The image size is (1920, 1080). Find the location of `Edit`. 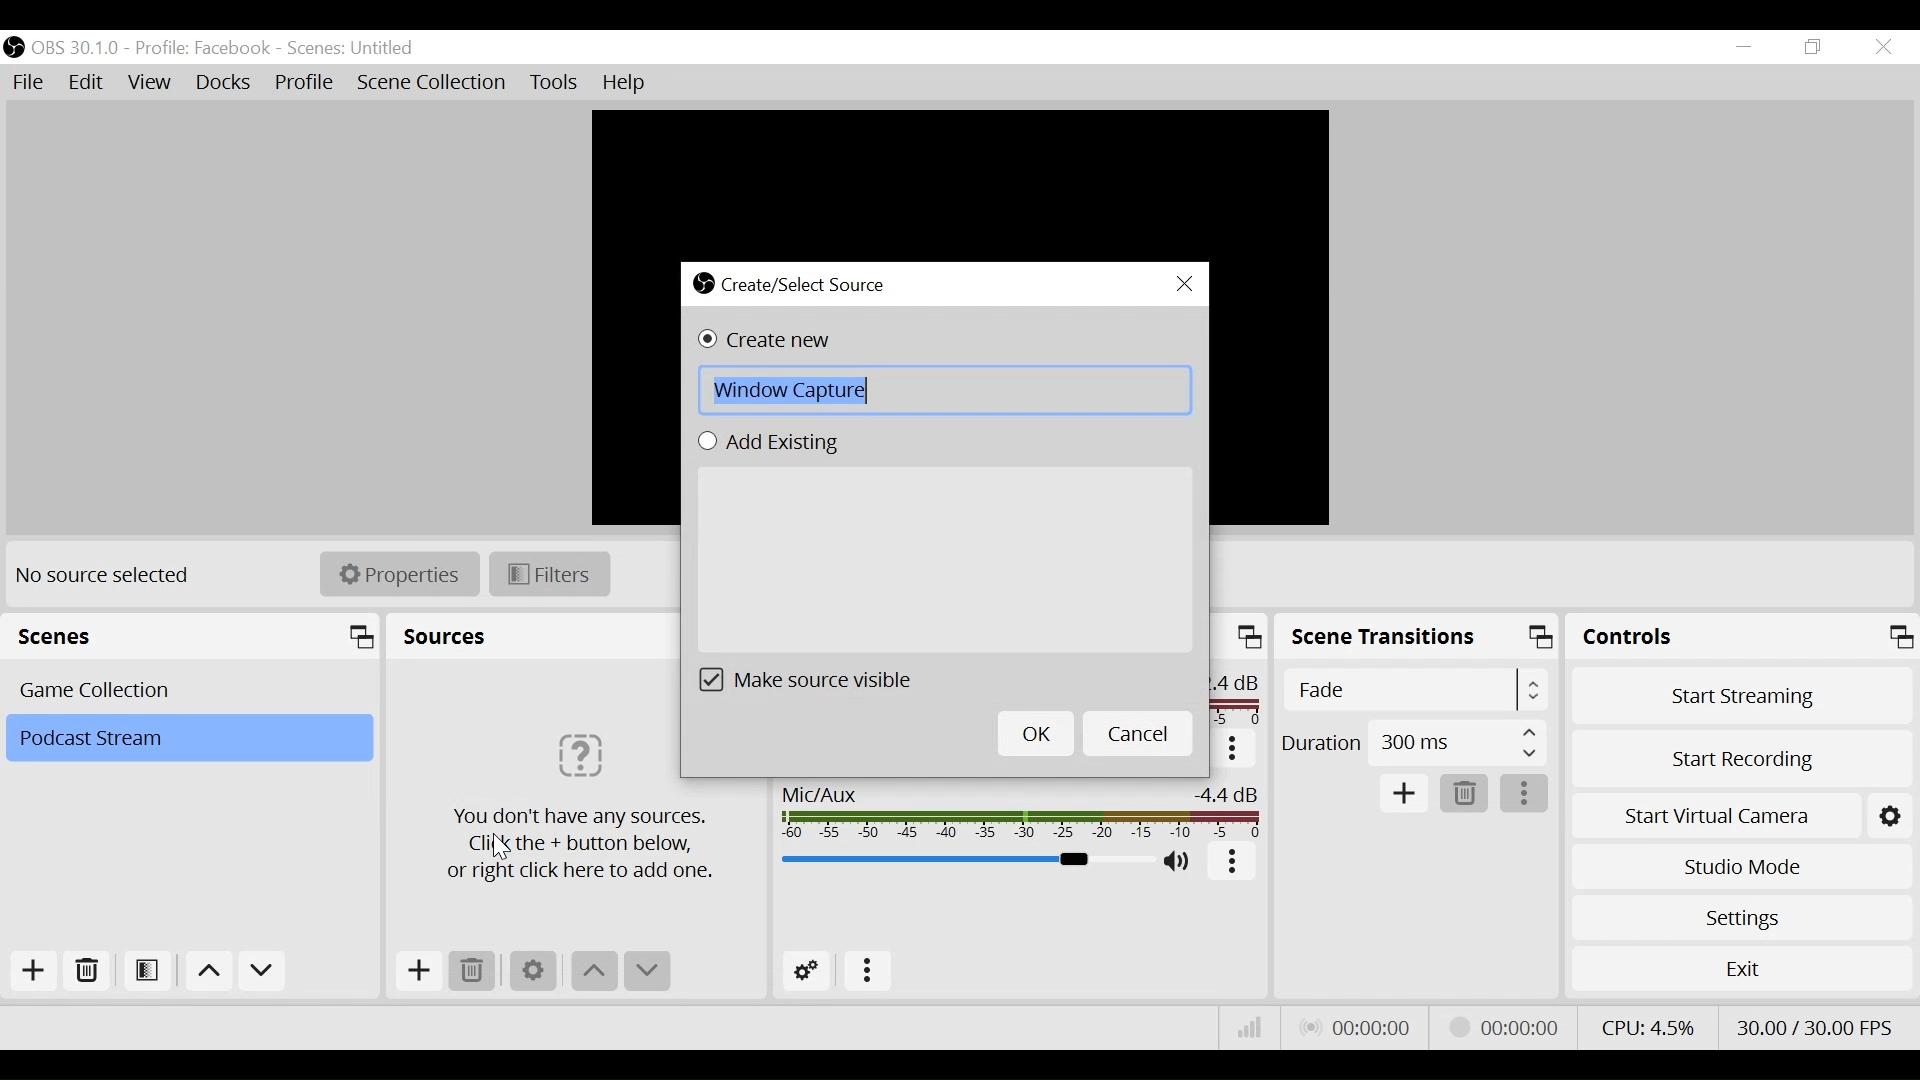

Edit is located at coordinates (86, 83).